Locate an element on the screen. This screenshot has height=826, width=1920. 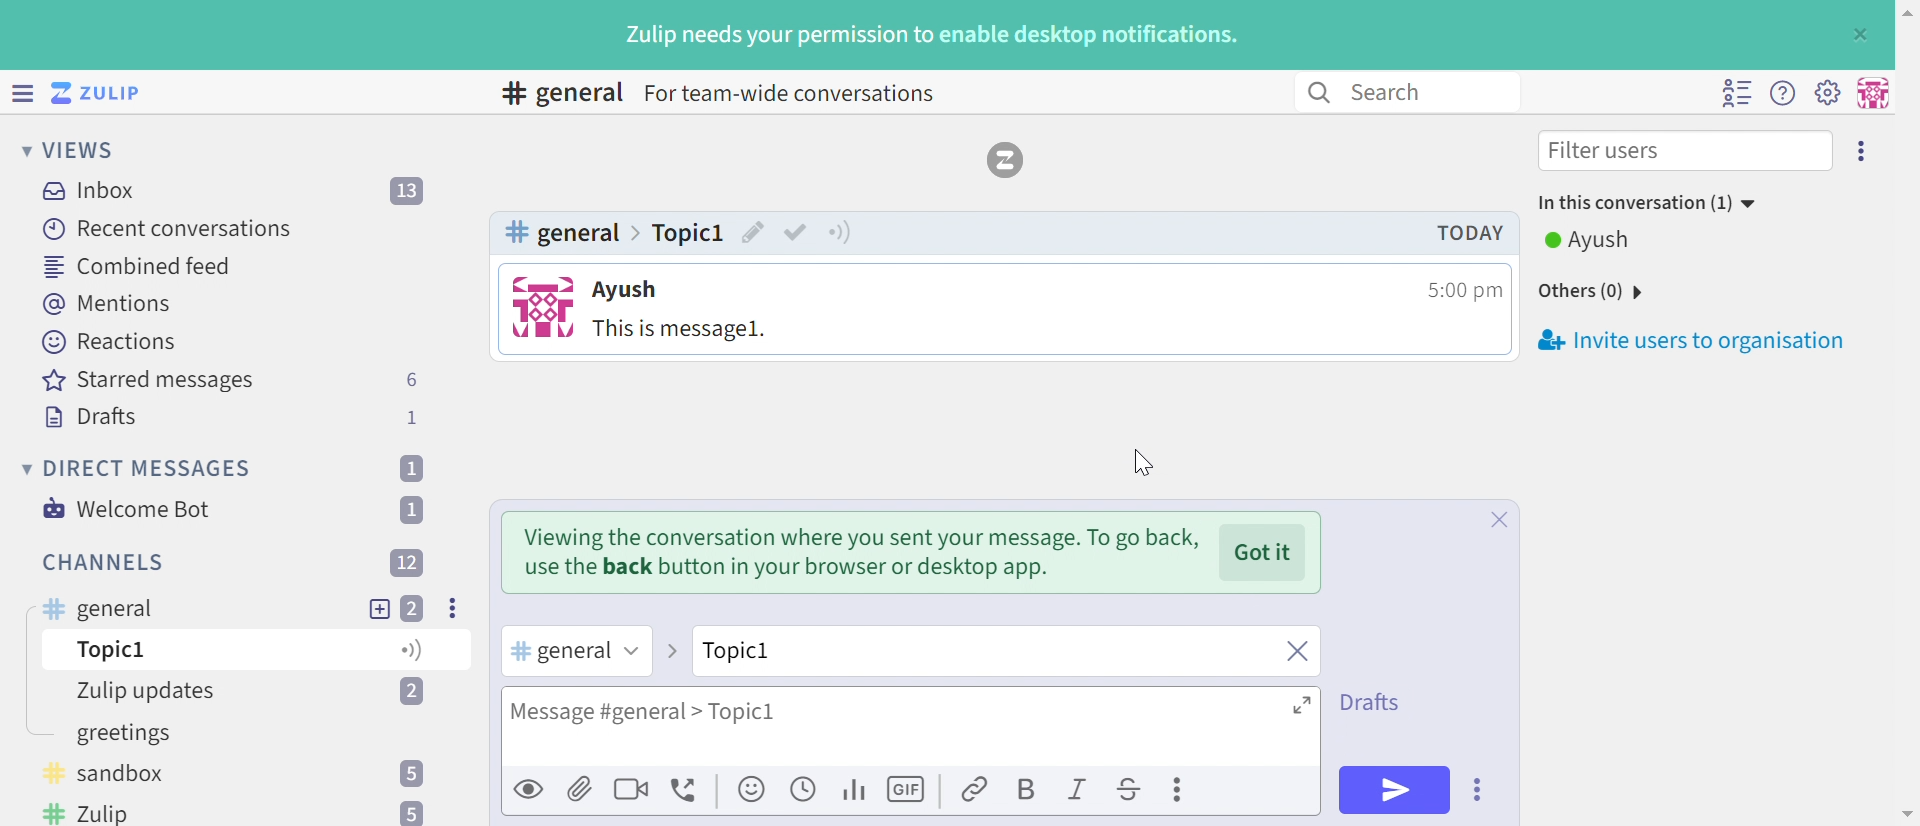
Preview is located at coordinates (530, 788).